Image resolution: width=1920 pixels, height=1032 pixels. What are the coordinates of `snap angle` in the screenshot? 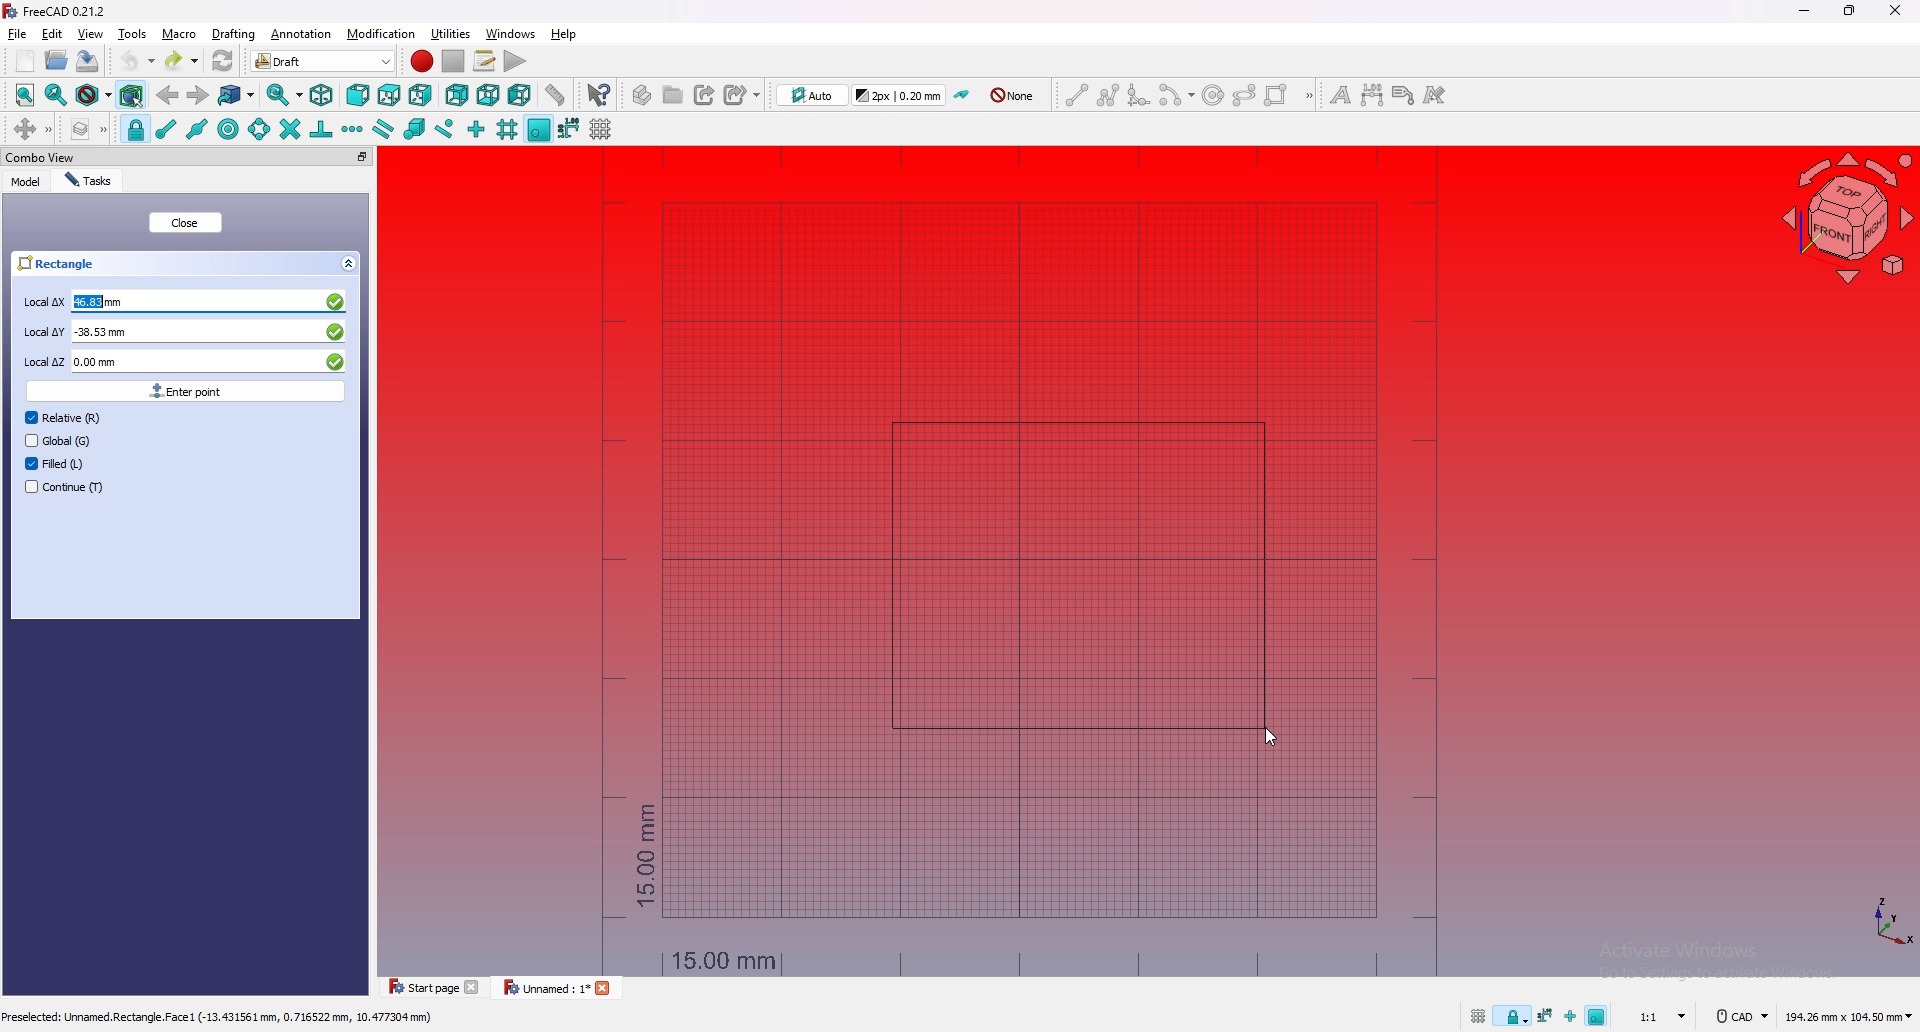 It's located at (258, 129).